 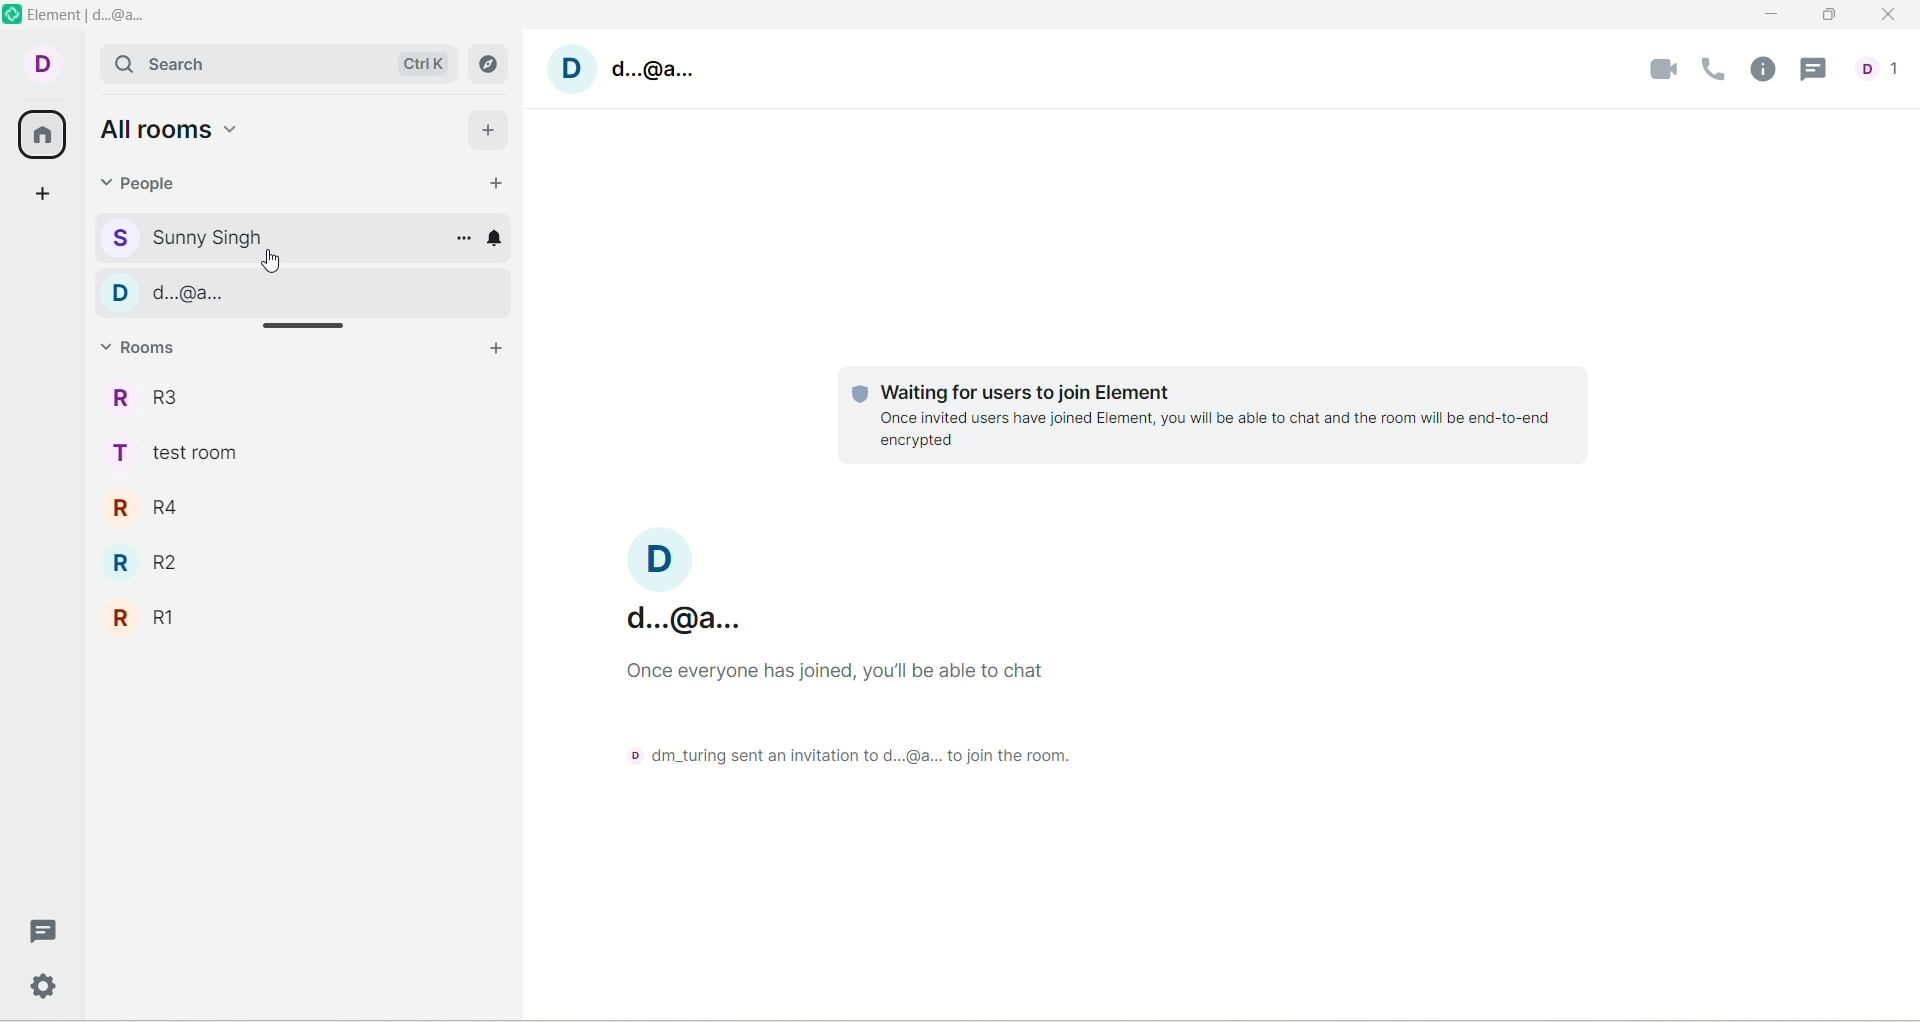 What do you see at coordinates (626, 69) in the screenshot?
I see `account` at bounding box center [626, 69].